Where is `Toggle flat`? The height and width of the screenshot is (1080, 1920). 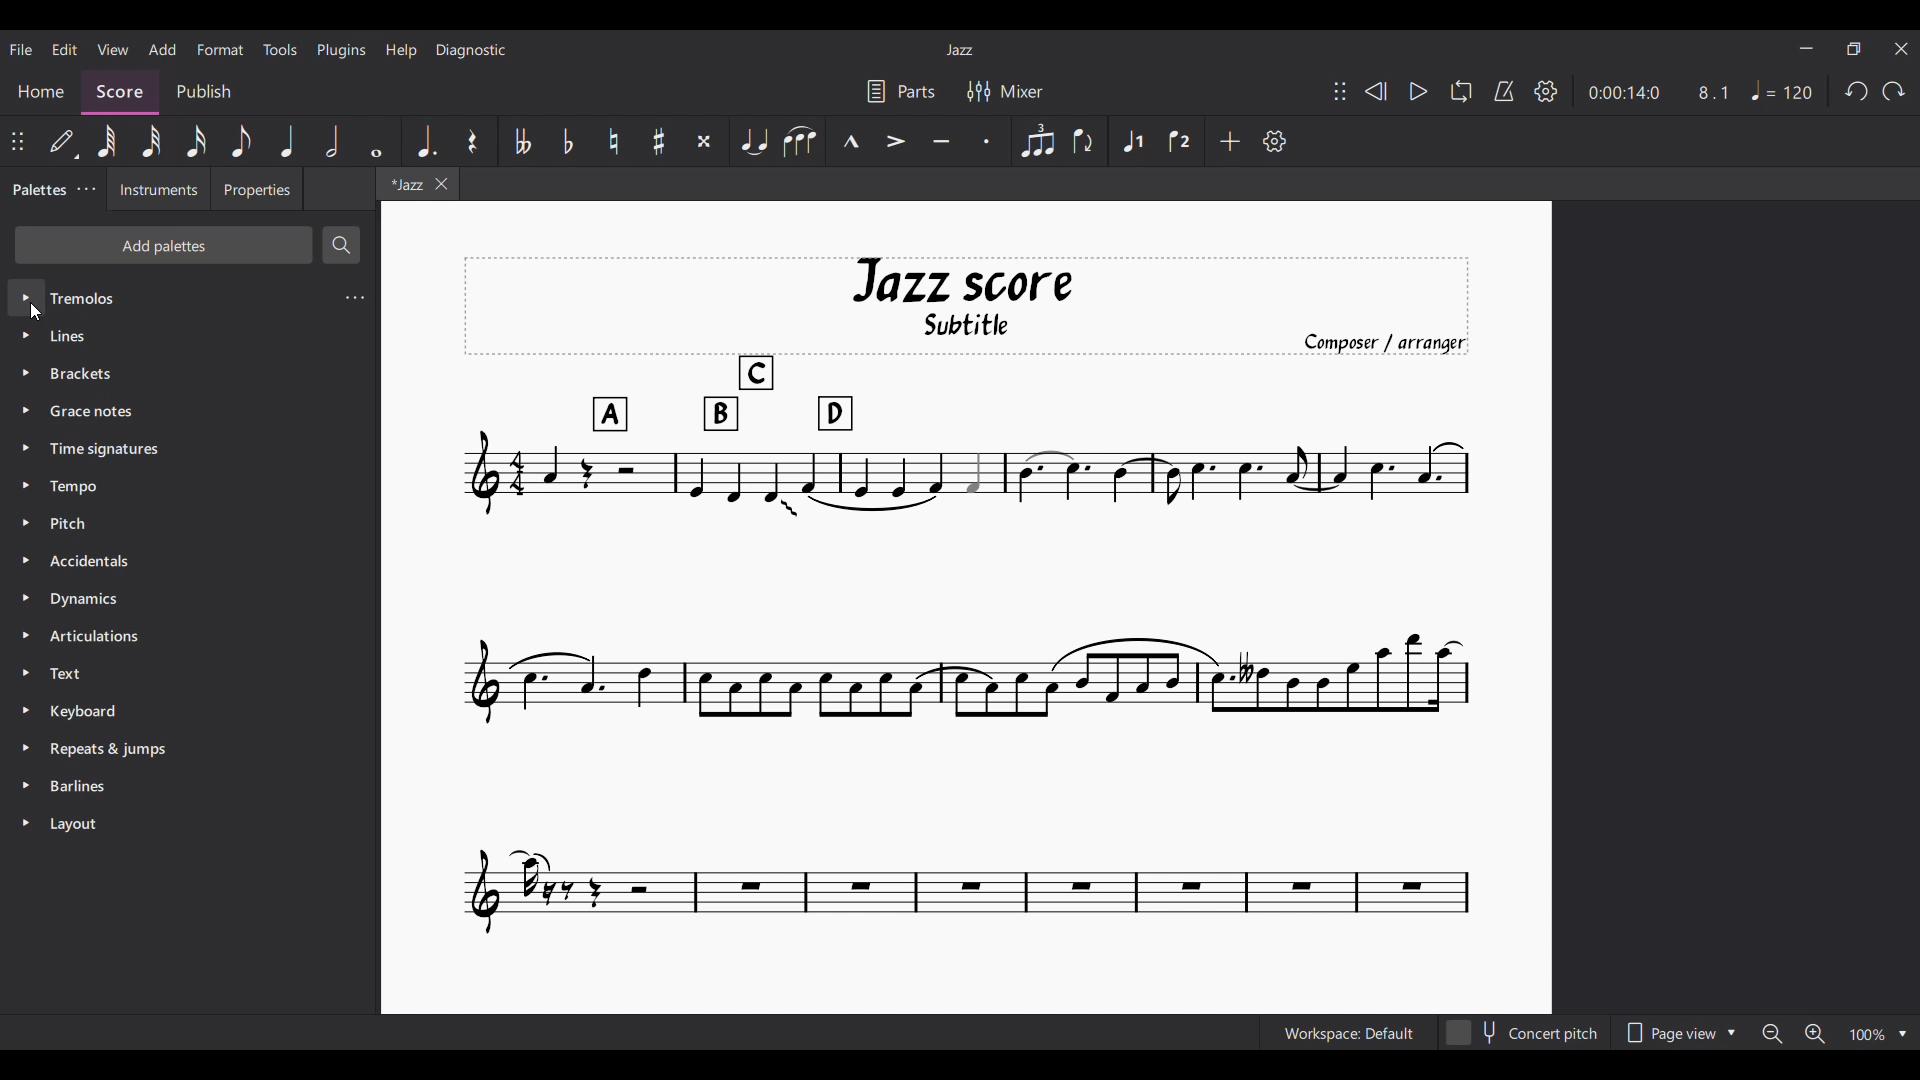 Toggle flat is located at coordinates (568, 141).